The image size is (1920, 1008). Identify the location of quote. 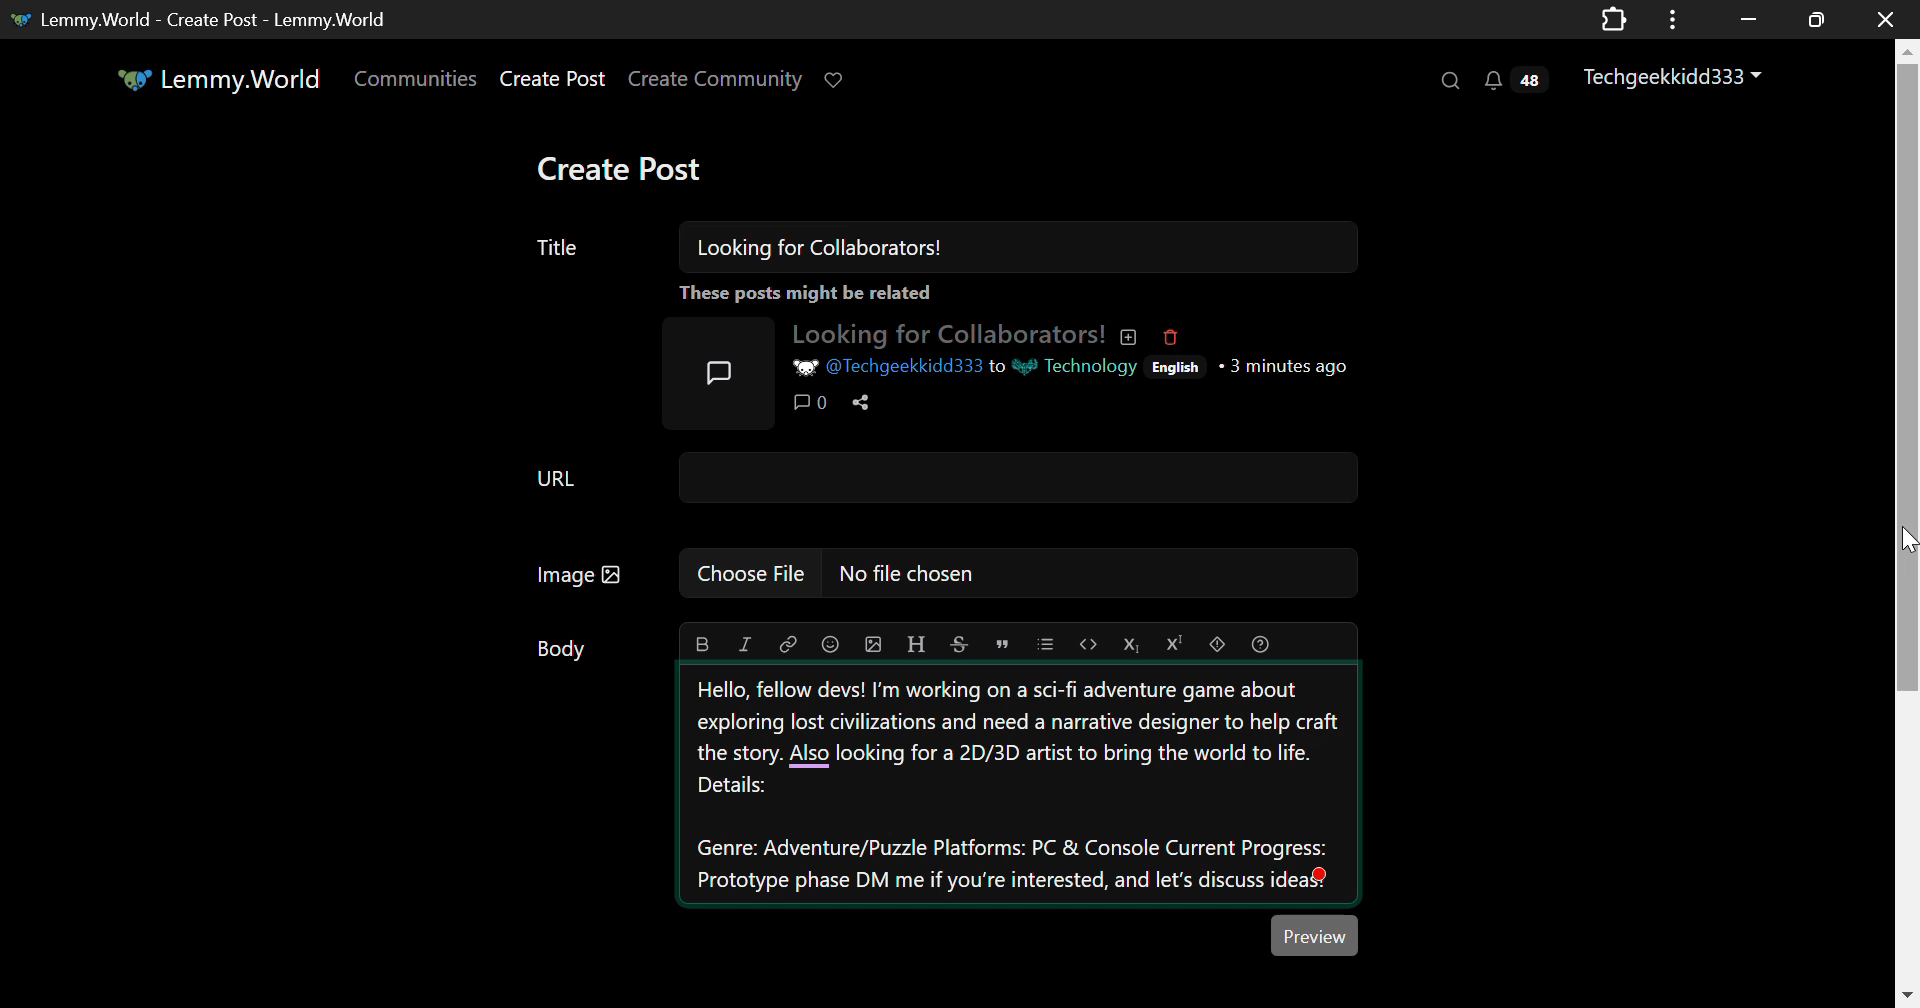
(1001, 646).